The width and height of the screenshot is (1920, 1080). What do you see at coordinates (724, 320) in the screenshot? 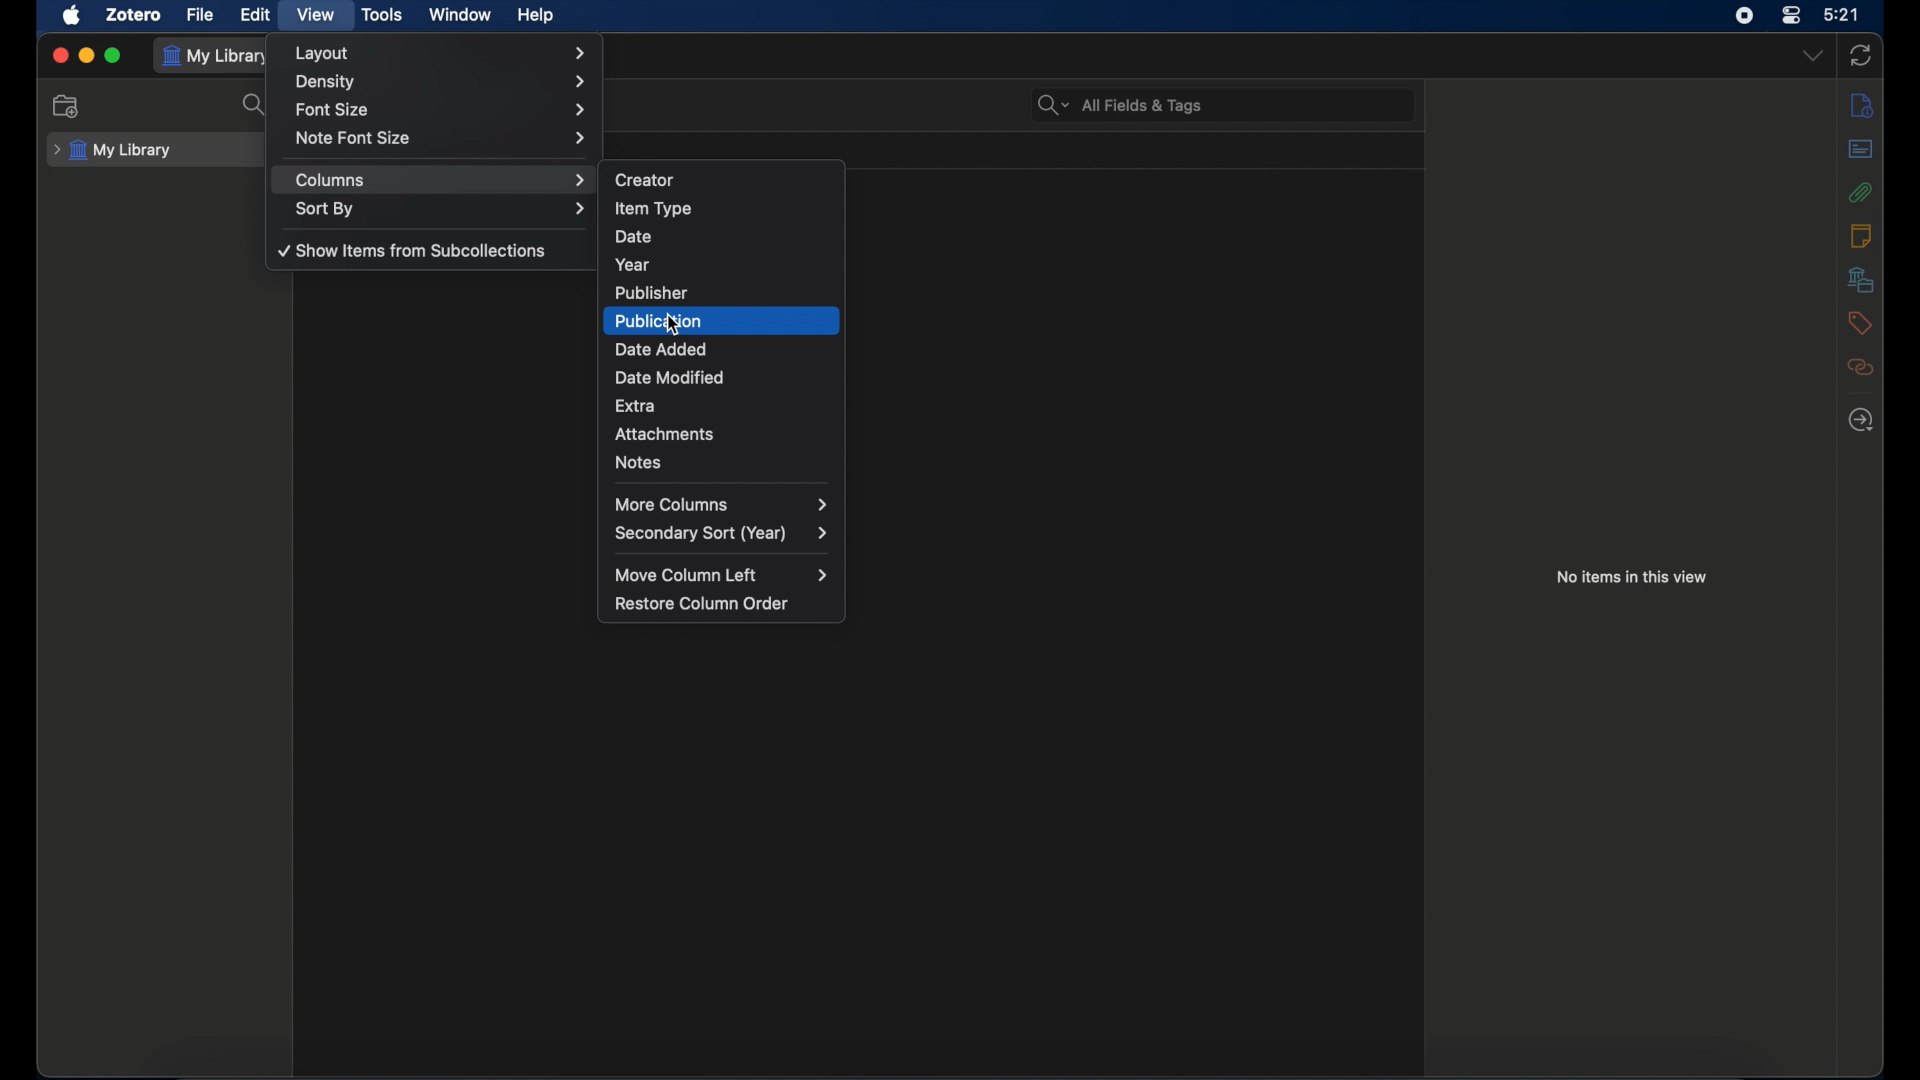
I see `publication` at bounding box center [724, 320].